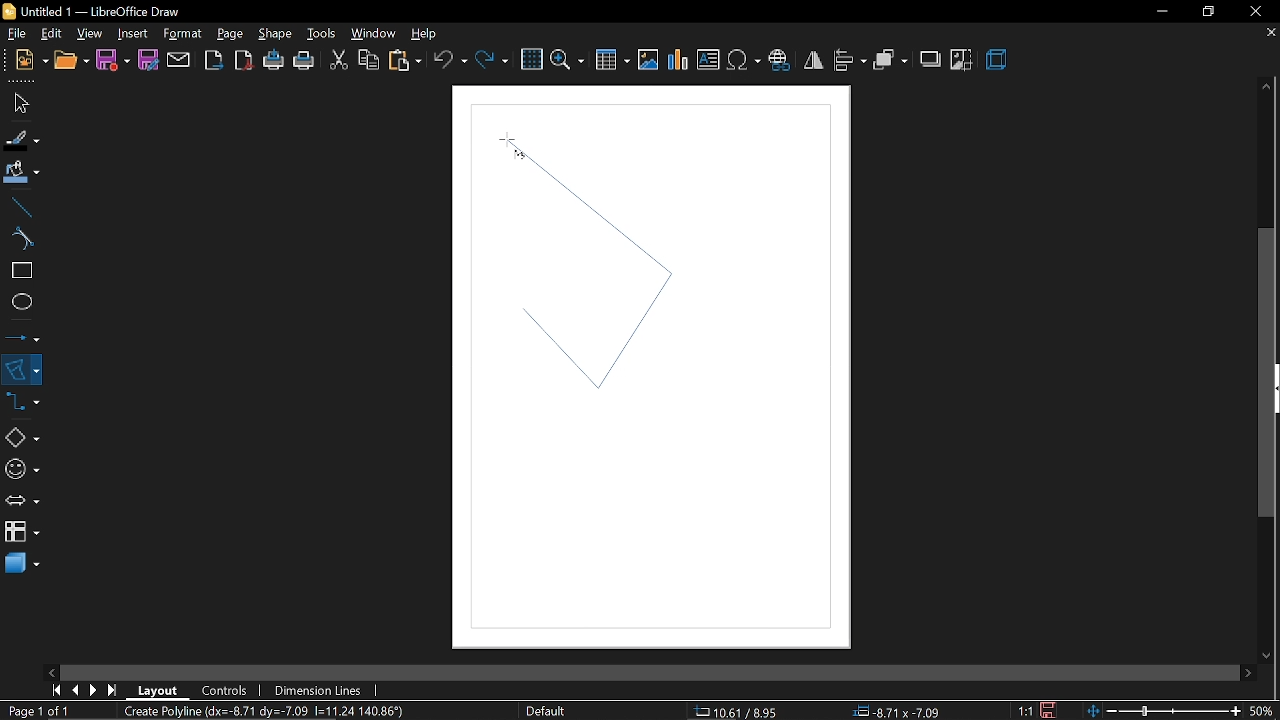  What do you see at coordinates (932, 58) in the screenshot?
I see `shadow` at bounding box center [932, 58].